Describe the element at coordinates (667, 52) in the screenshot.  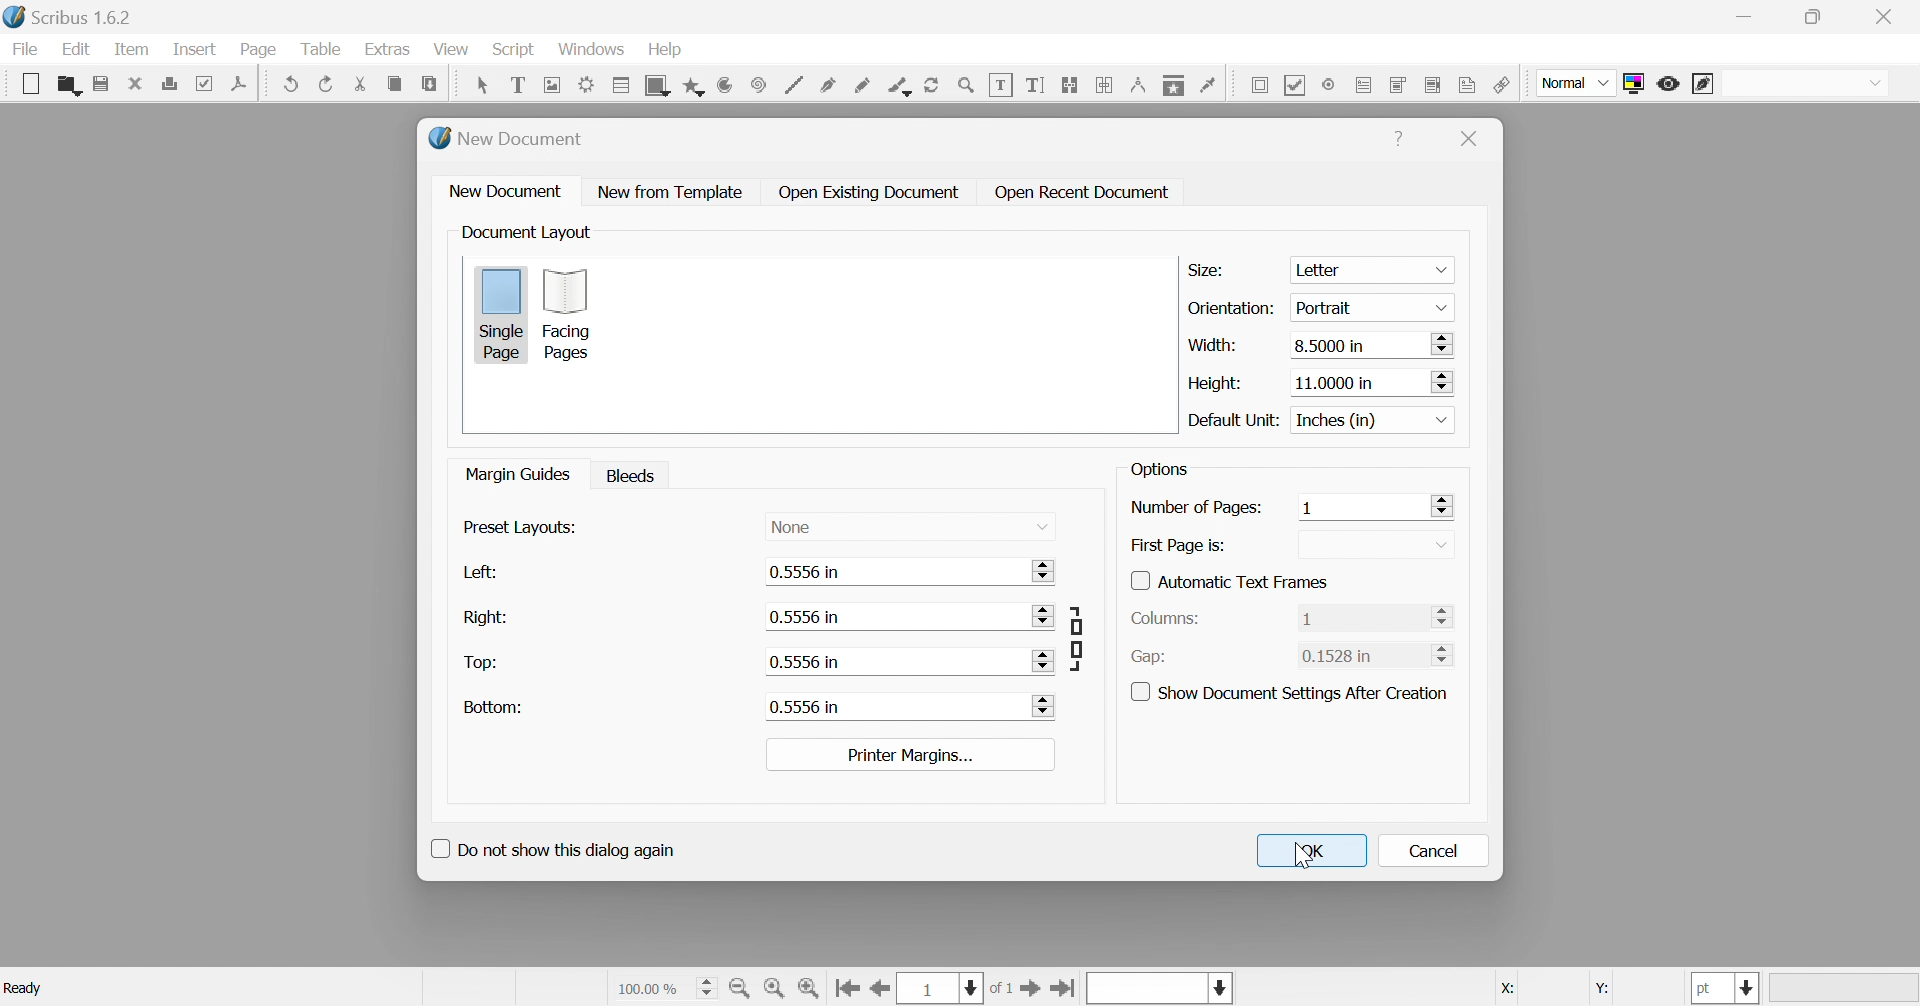
I see `help` at that location.